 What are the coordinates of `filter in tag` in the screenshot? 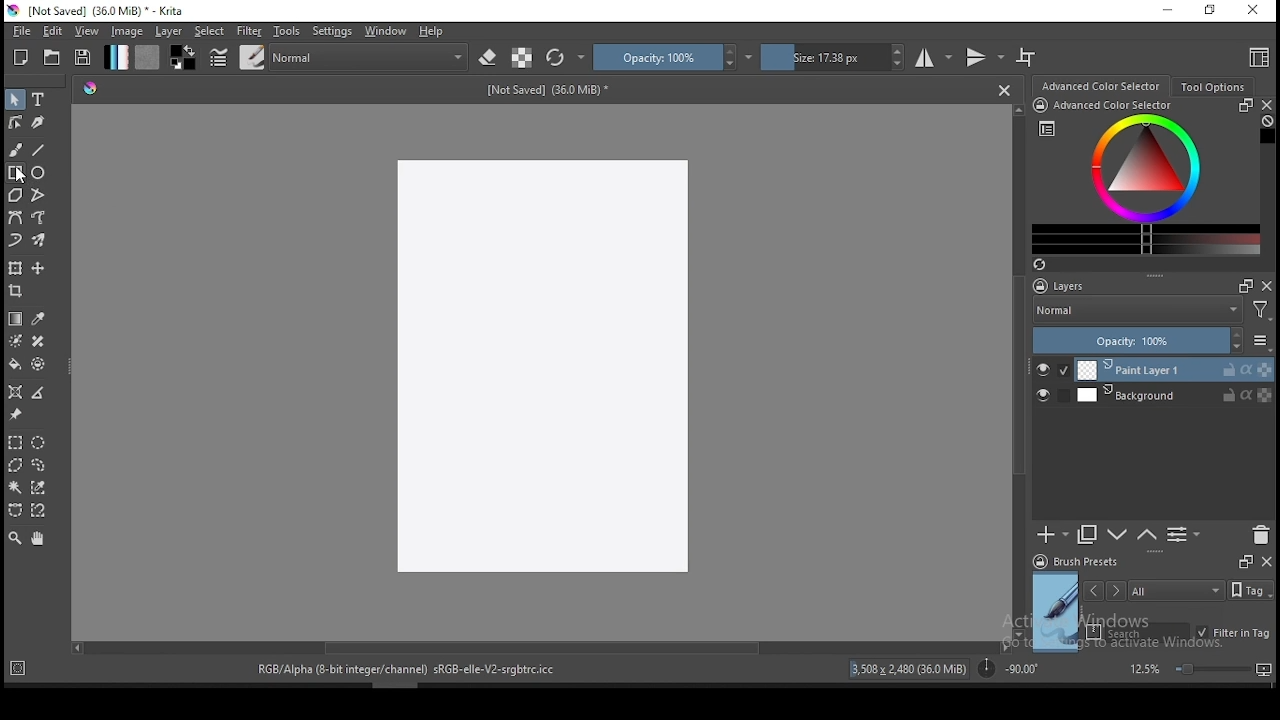 It's located at (1233, 634).